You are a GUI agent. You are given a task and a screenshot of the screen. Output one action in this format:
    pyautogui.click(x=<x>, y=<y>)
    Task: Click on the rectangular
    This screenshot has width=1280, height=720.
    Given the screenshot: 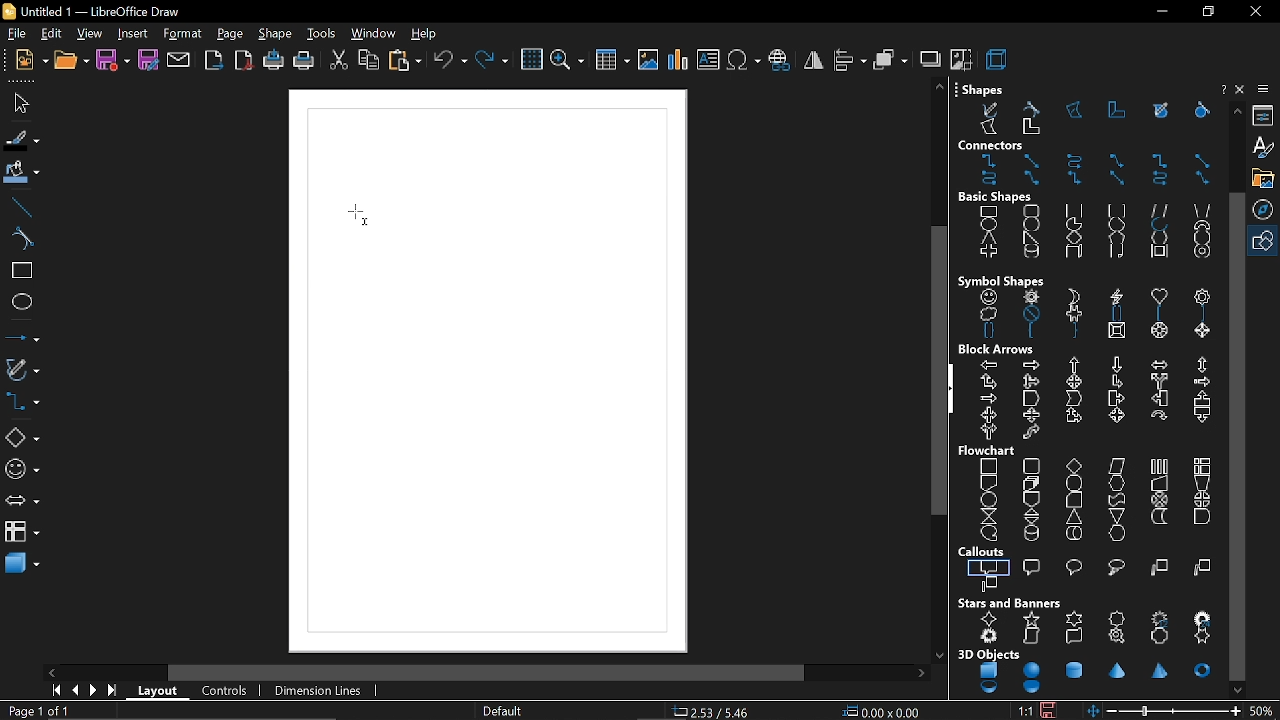 What is the action you would take?
    pyautogui.click(x=990, y=566)
    